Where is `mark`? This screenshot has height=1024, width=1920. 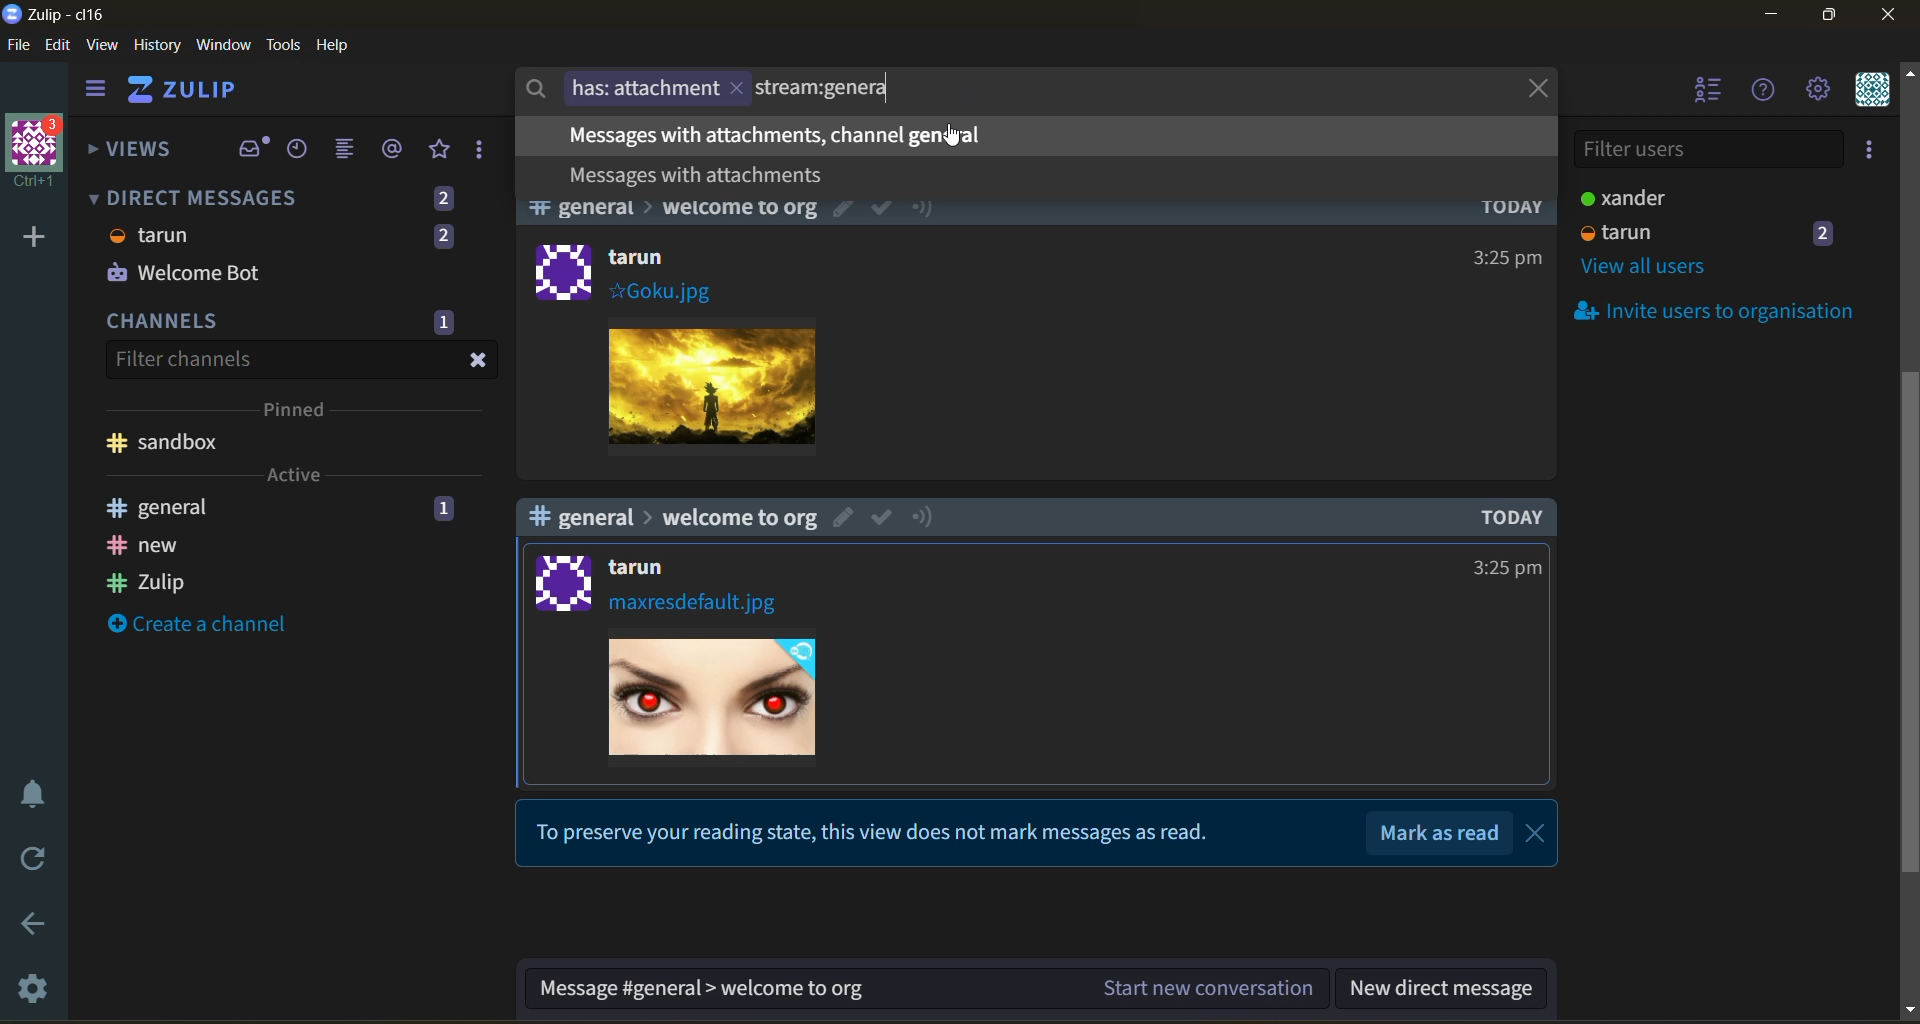
mark is located at coordinates (883, 209).